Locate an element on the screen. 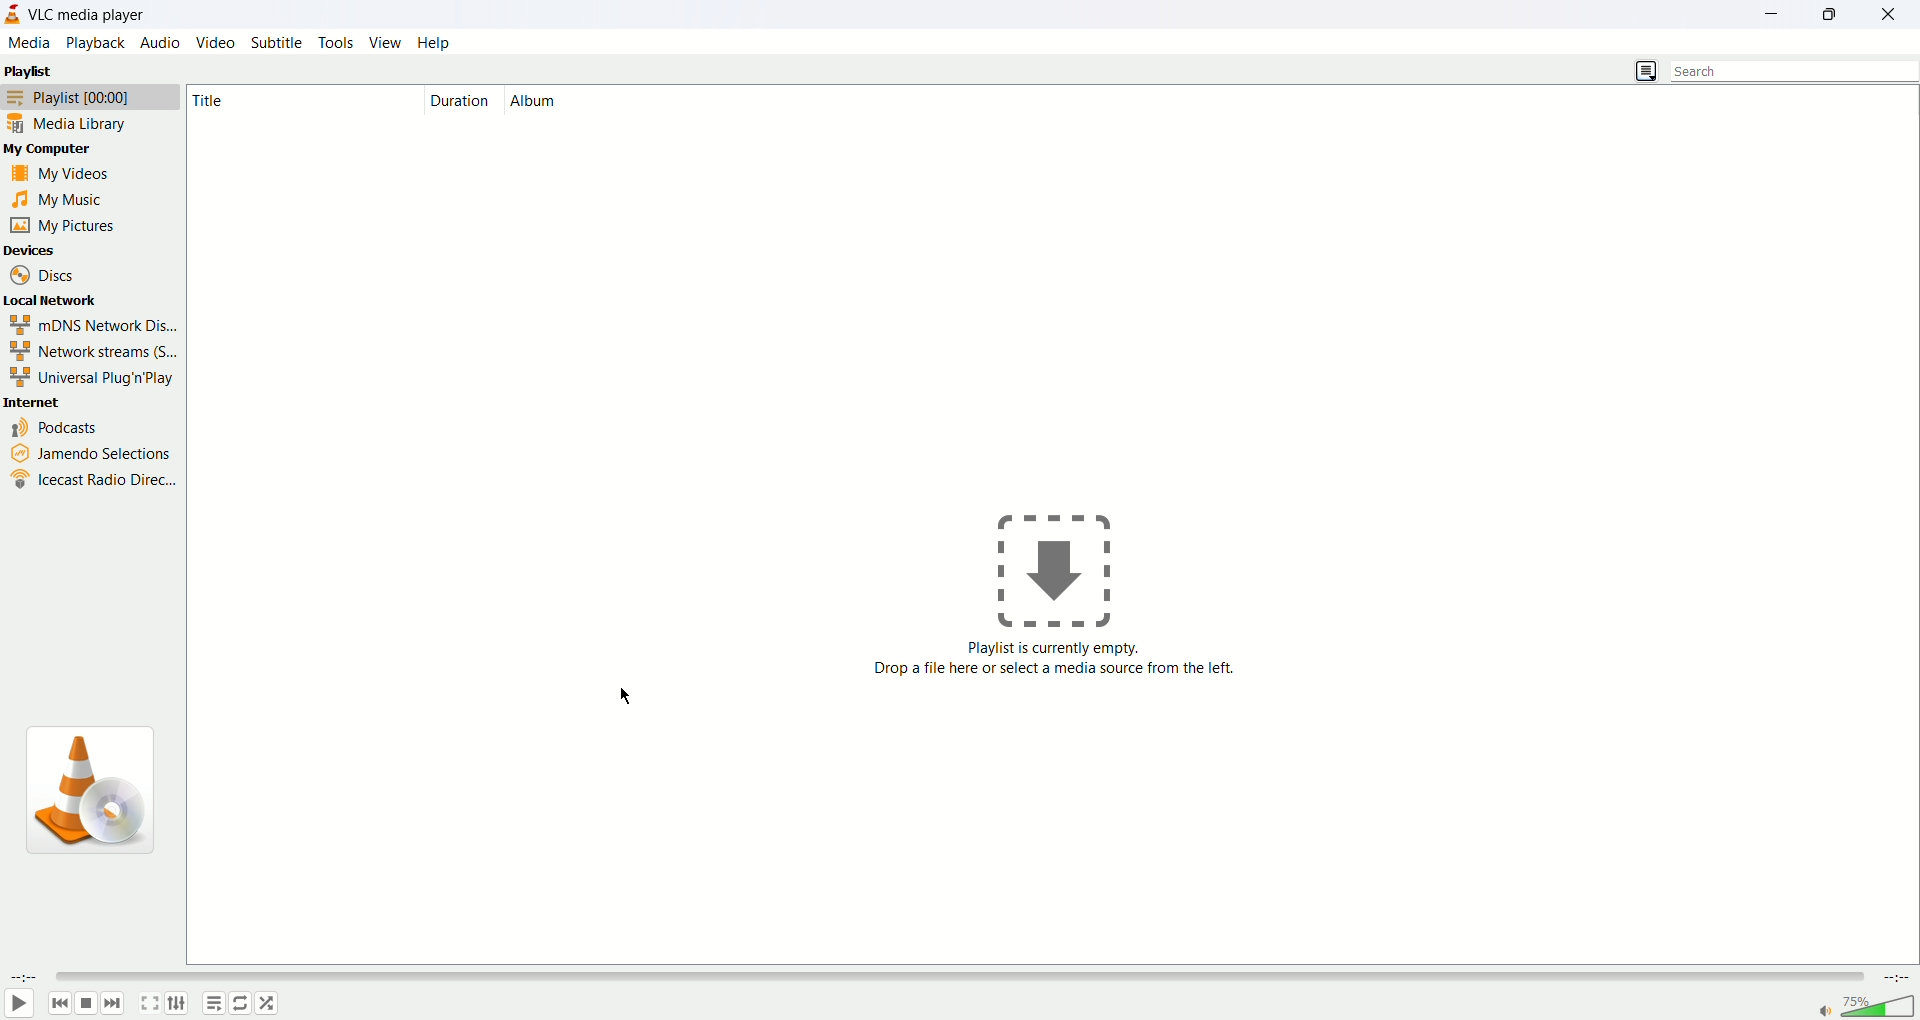 The image size is (1920, 1020). network streams is located at coordinates (94, 349).